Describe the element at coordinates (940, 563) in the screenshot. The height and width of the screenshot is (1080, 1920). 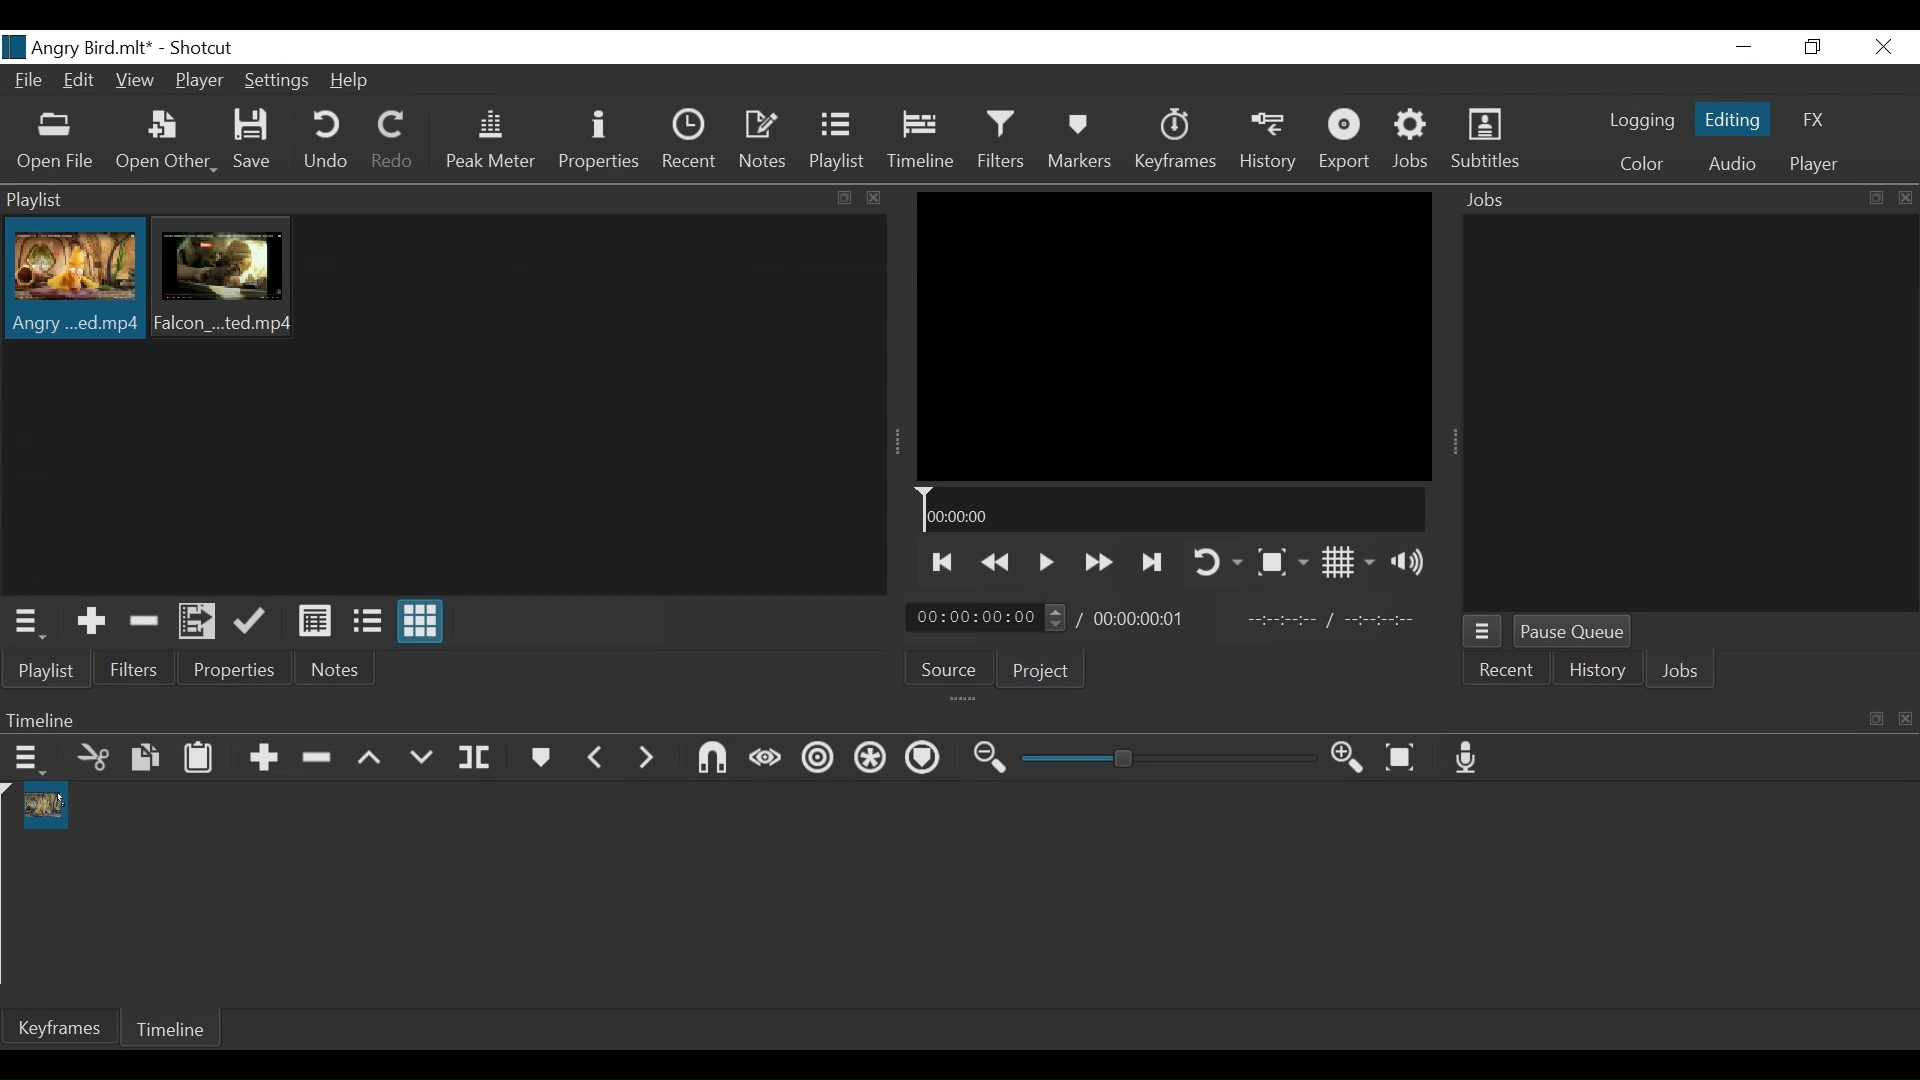
I see `Skip to the previous point` at that location.